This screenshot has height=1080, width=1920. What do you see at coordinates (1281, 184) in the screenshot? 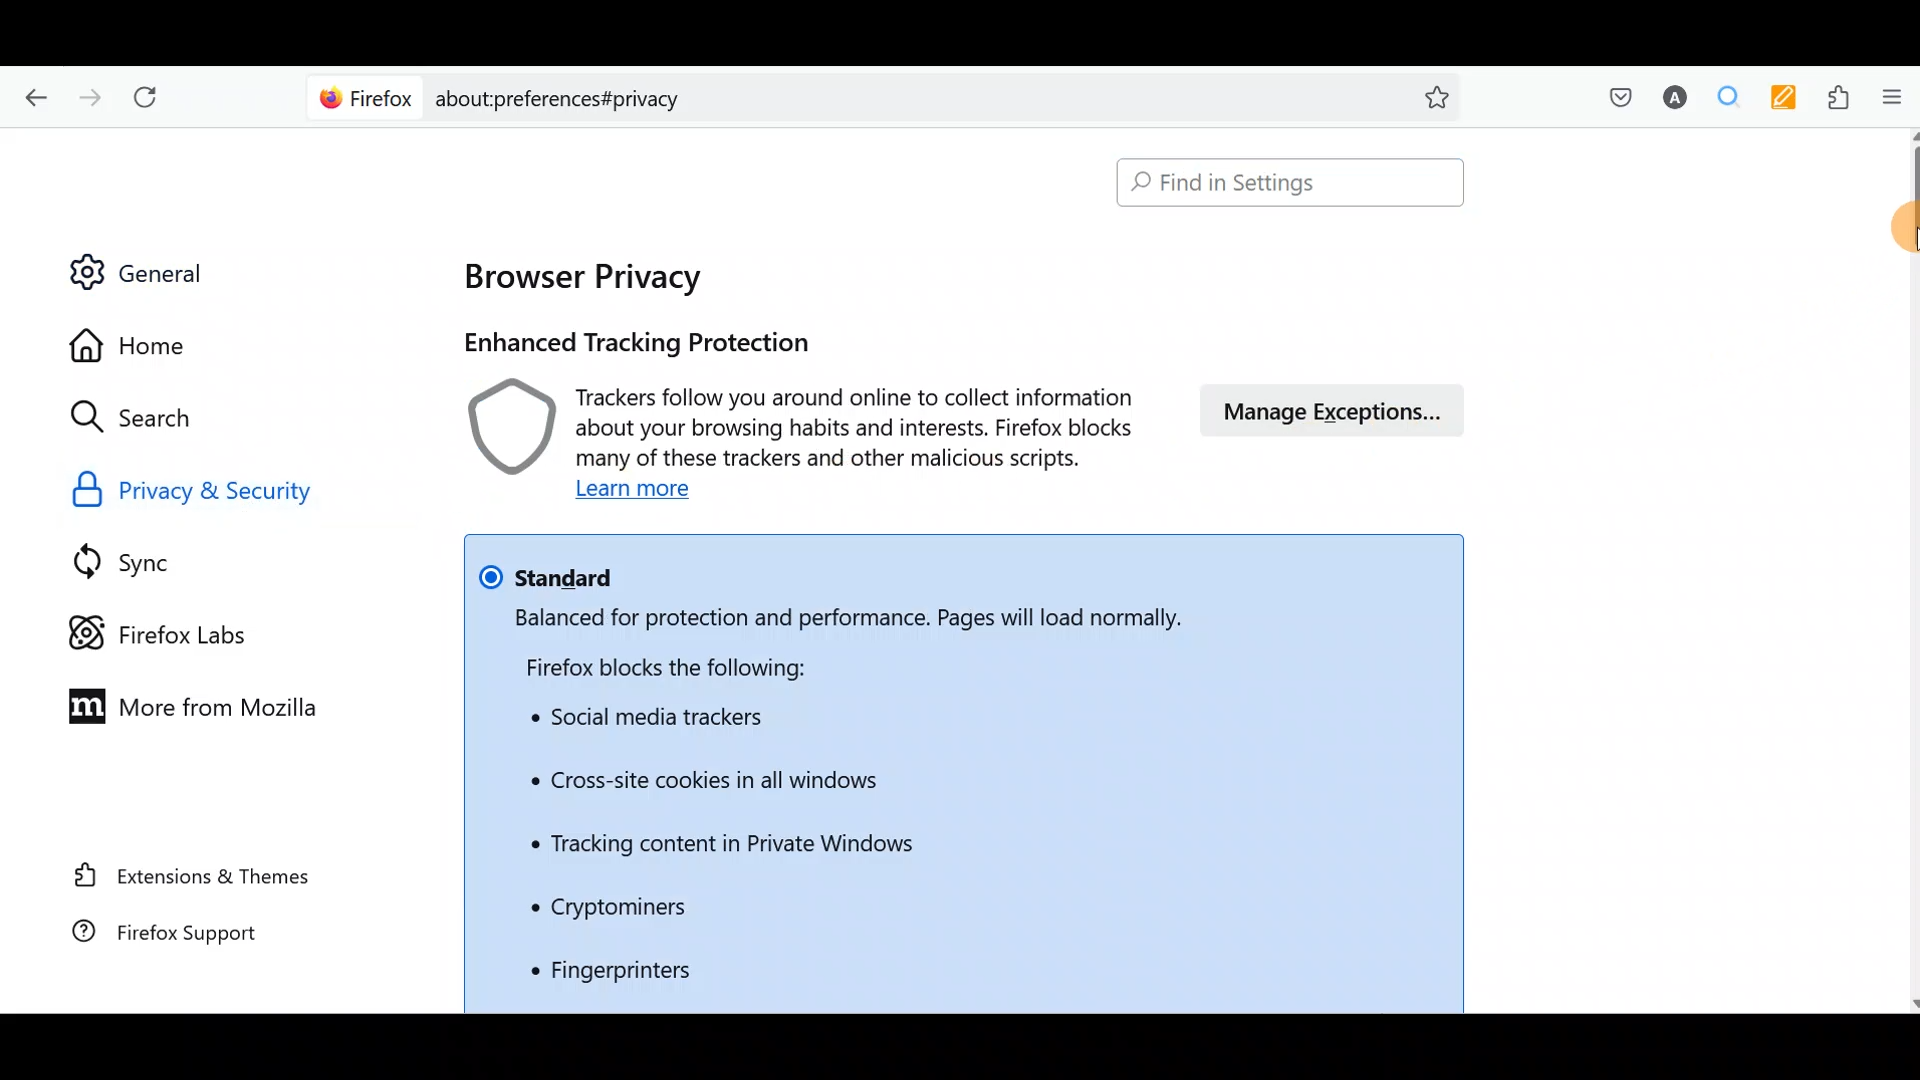
I see `Search bar` at bounding box center [1281, 184].